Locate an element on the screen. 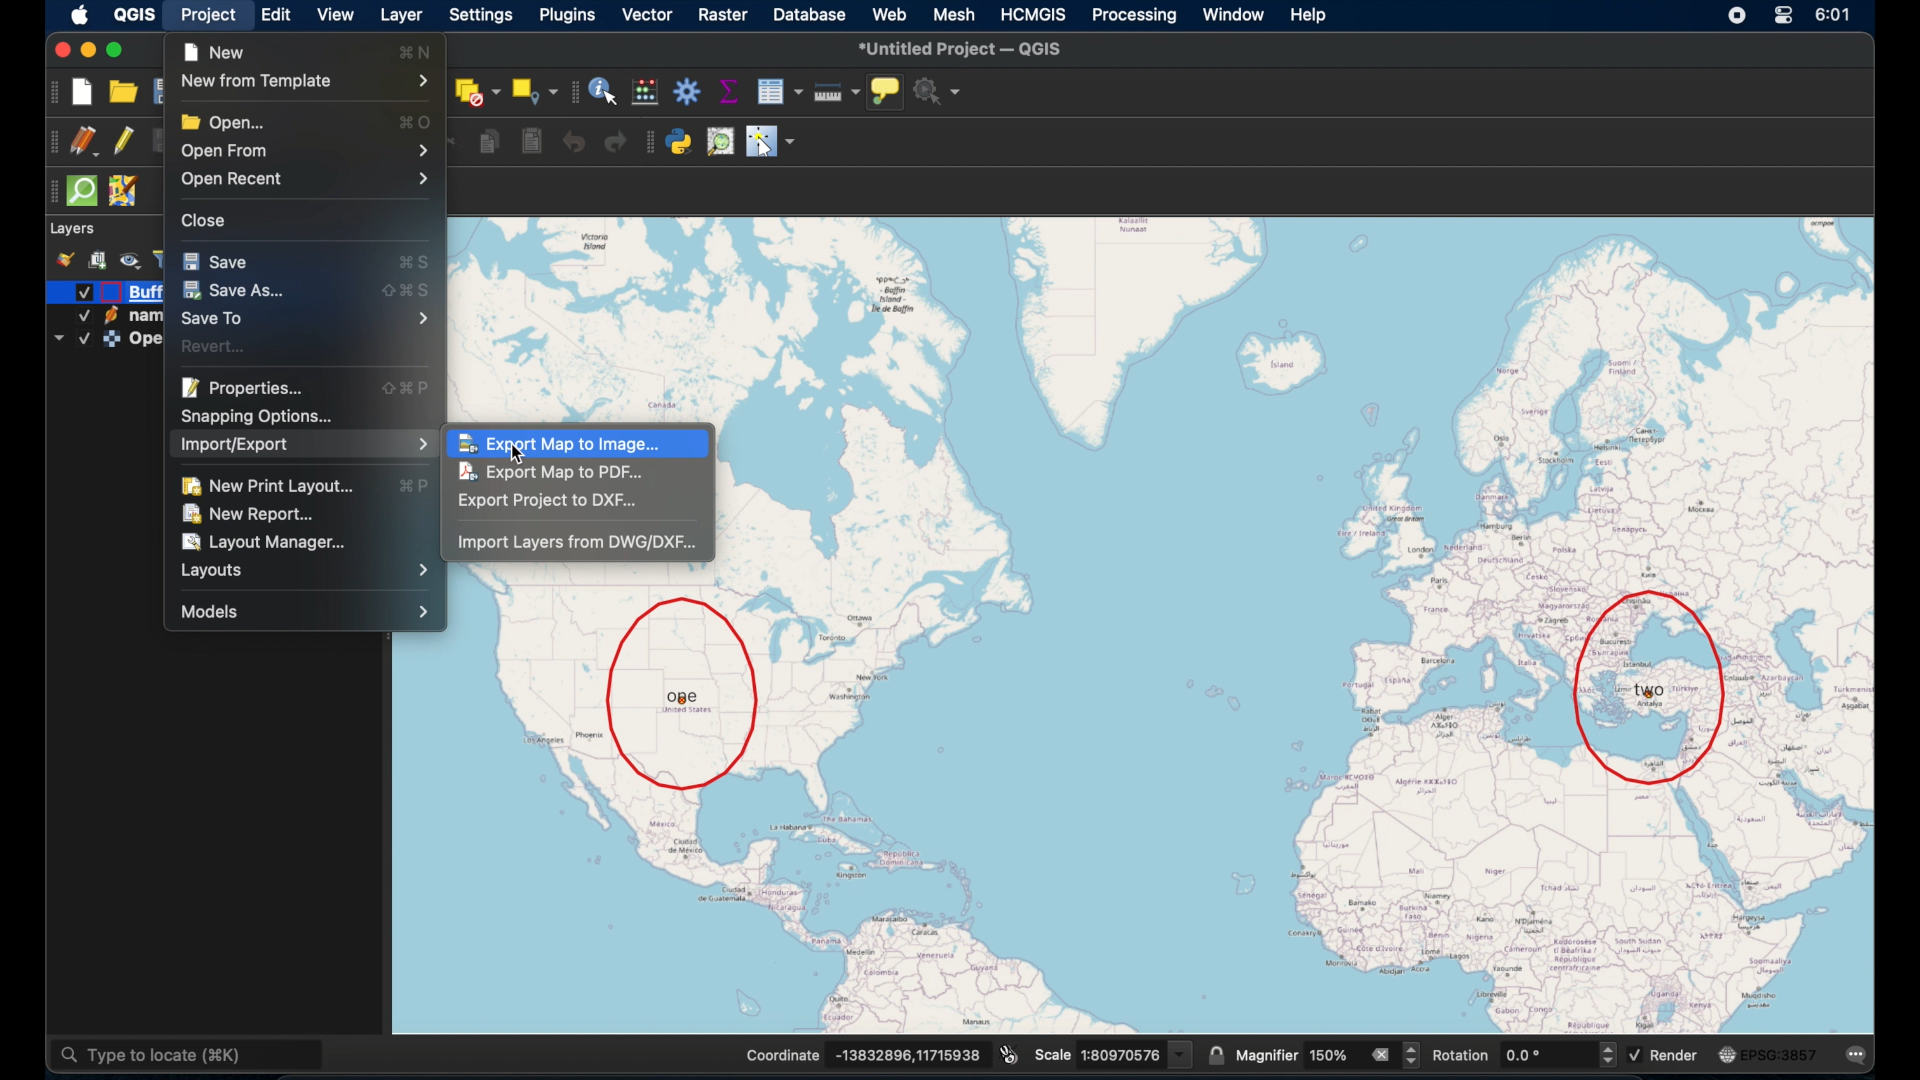 The image size is (1920, 1080). icon is located at coordinates (112, 339).